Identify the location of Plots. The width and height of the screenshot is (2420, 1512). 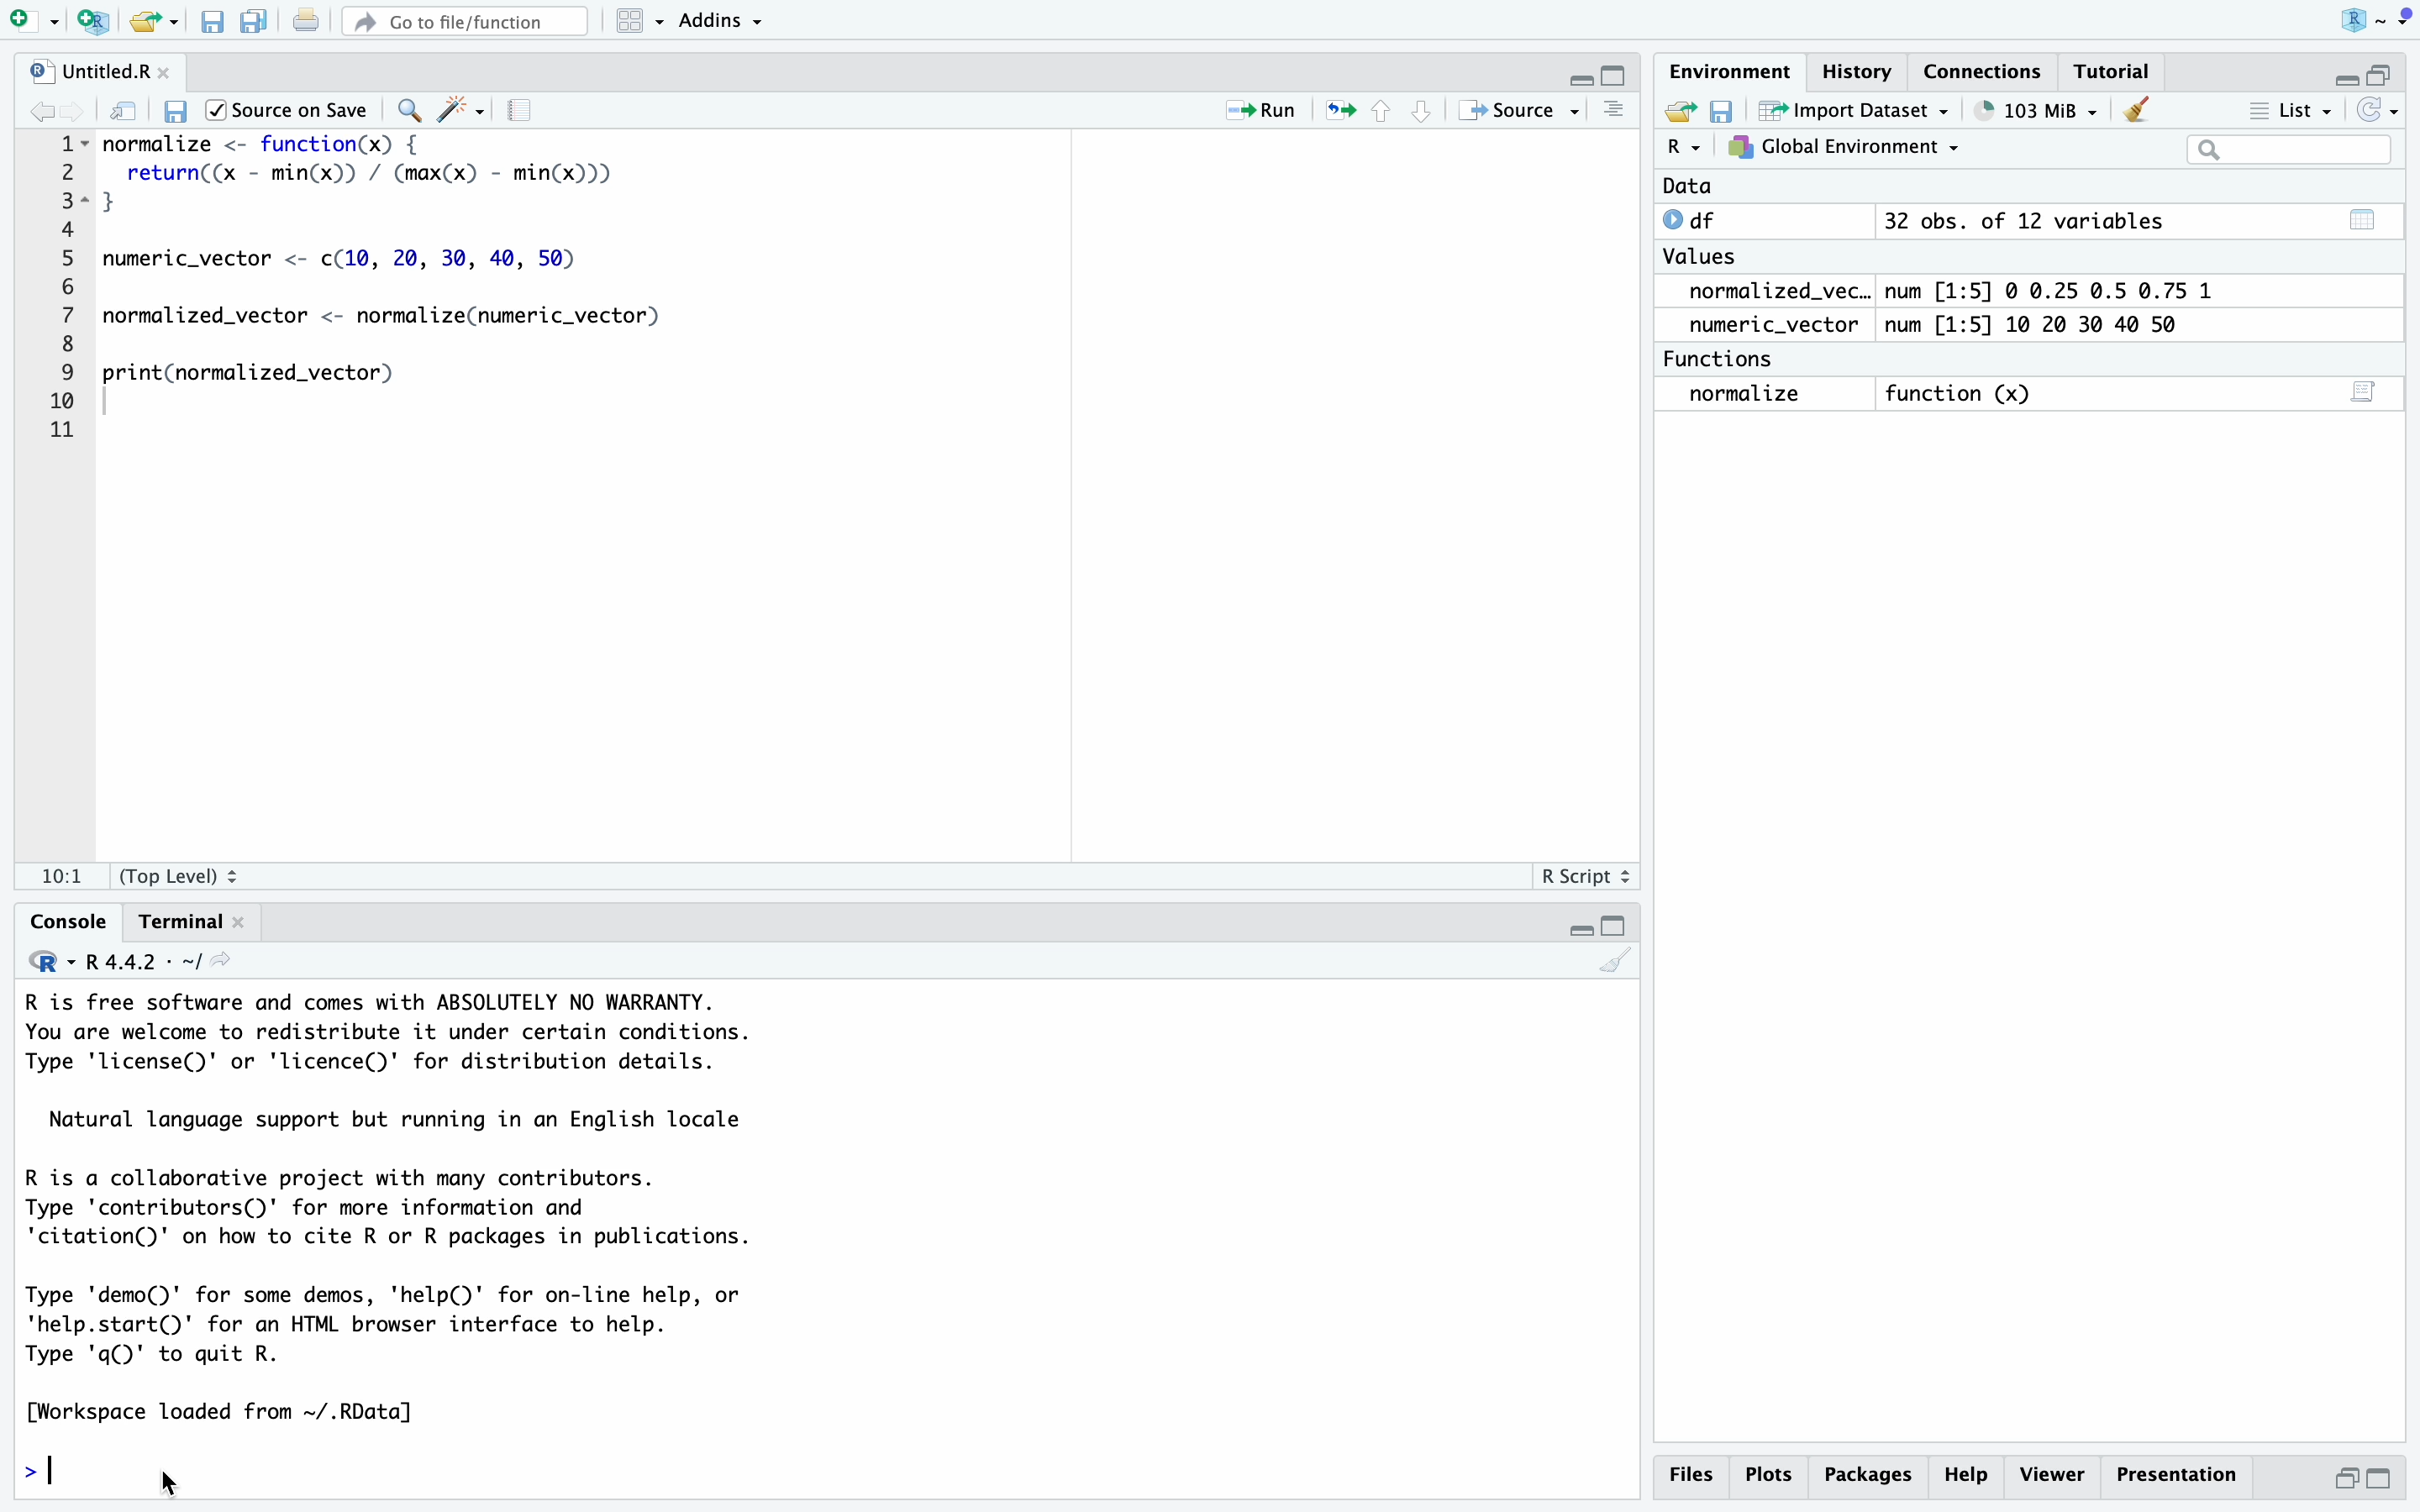
(1774, 1473).